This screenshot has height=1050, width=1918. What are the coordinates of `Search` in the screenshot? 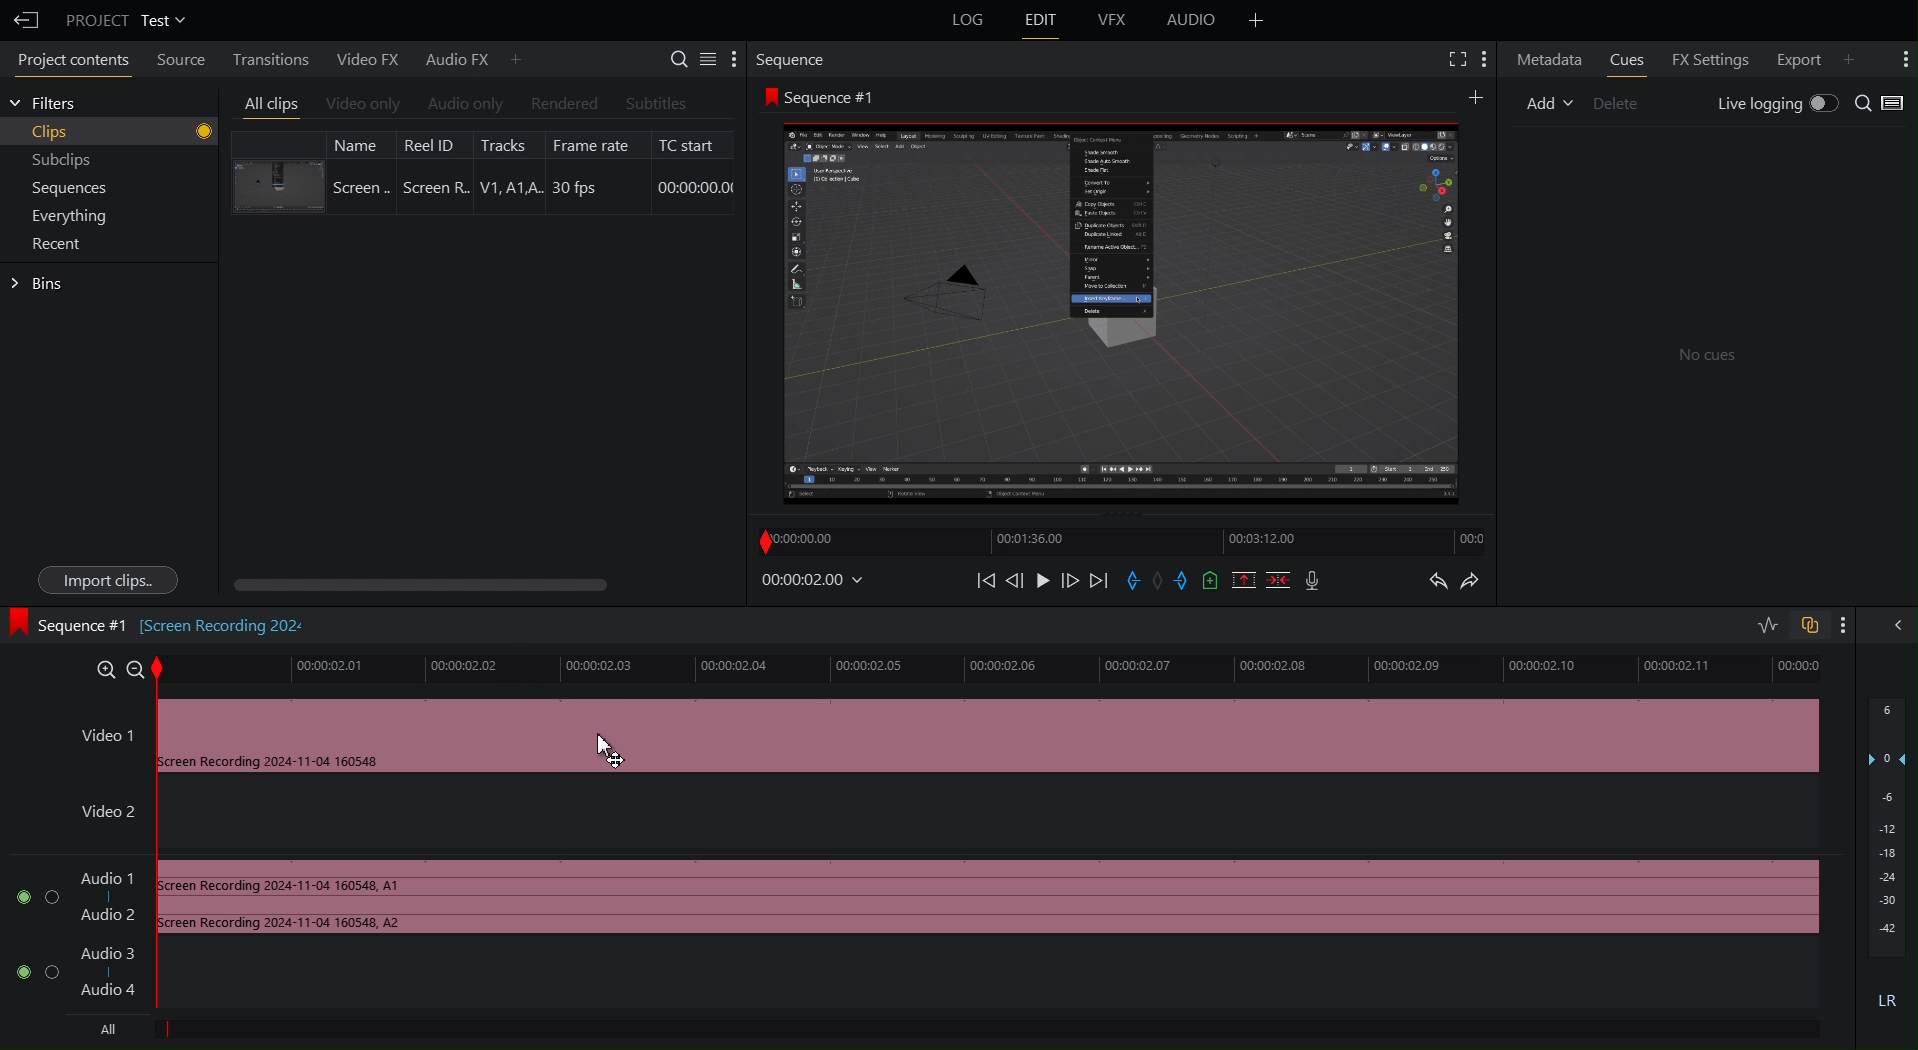 It's located at (1883, 104).